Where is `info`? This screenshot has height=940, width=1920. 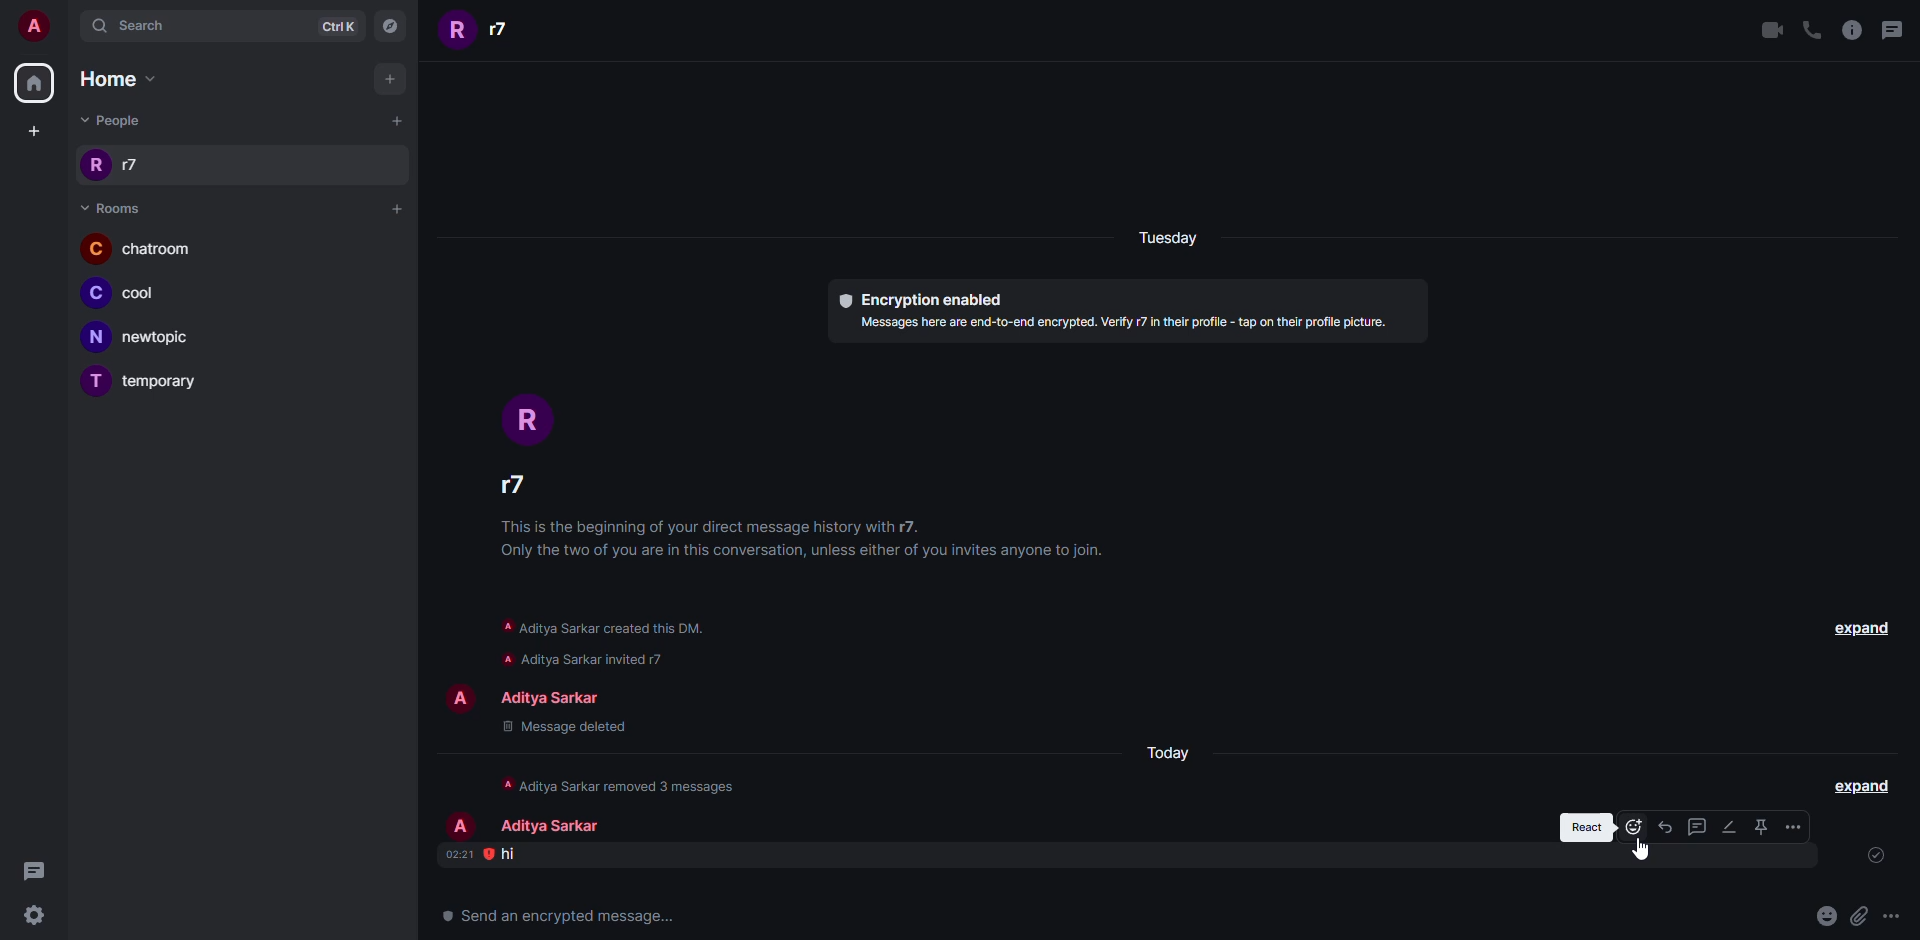
info is located at coordinates (627, 783).